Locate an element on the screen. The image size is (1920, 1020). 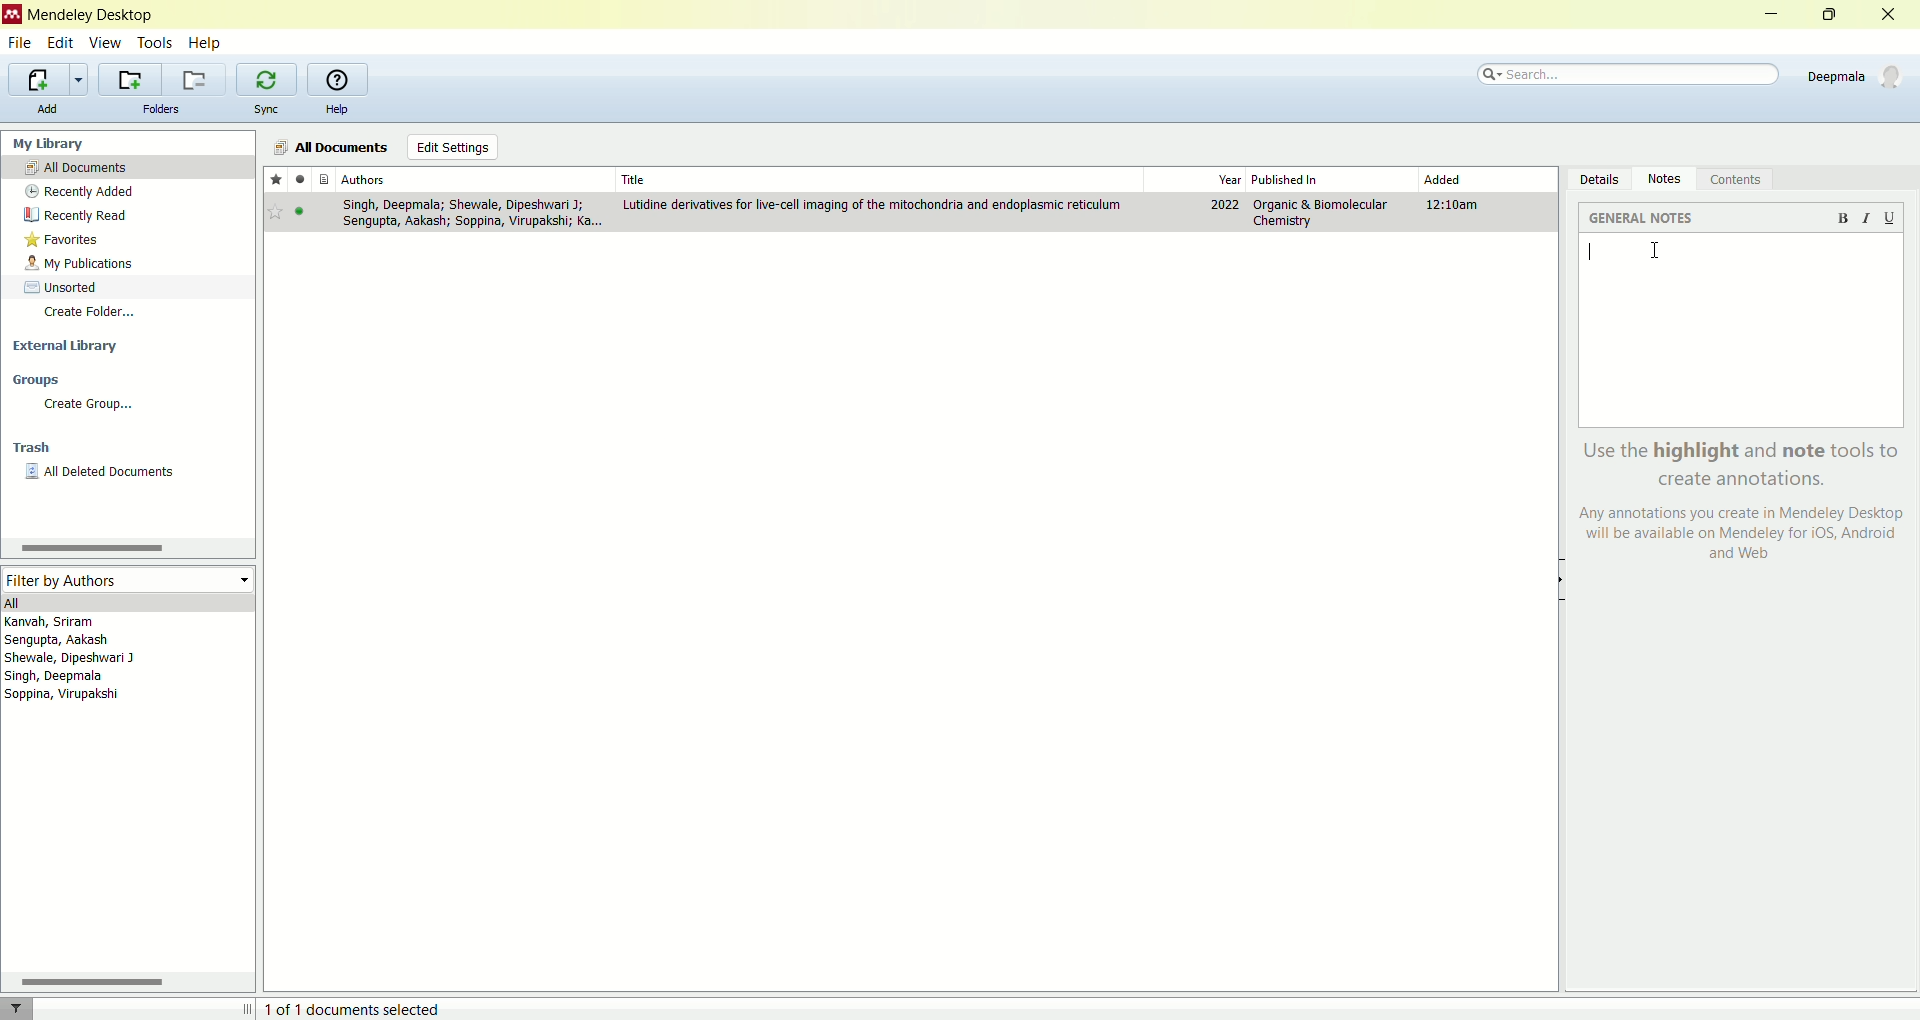
add is located at coordinates (48, 109).